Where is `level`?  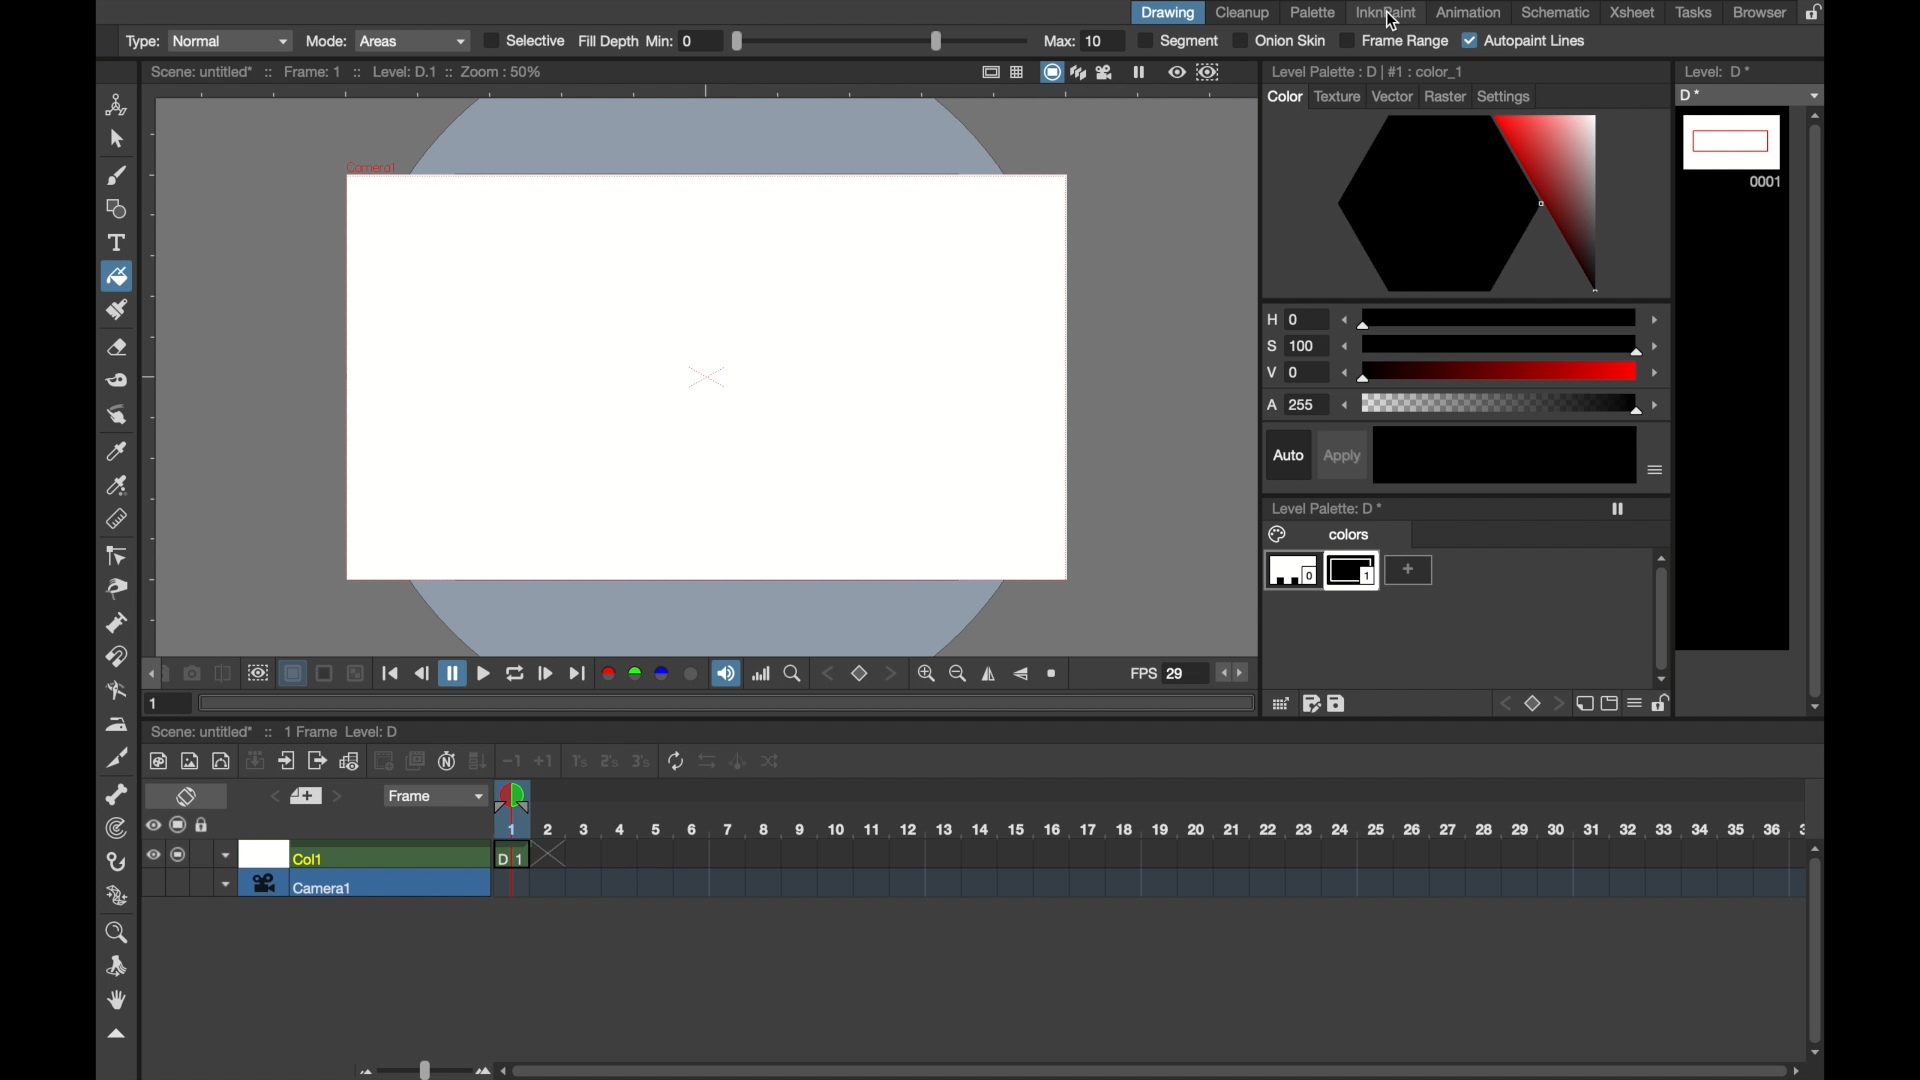
level is located at coordinates (1352, 571).